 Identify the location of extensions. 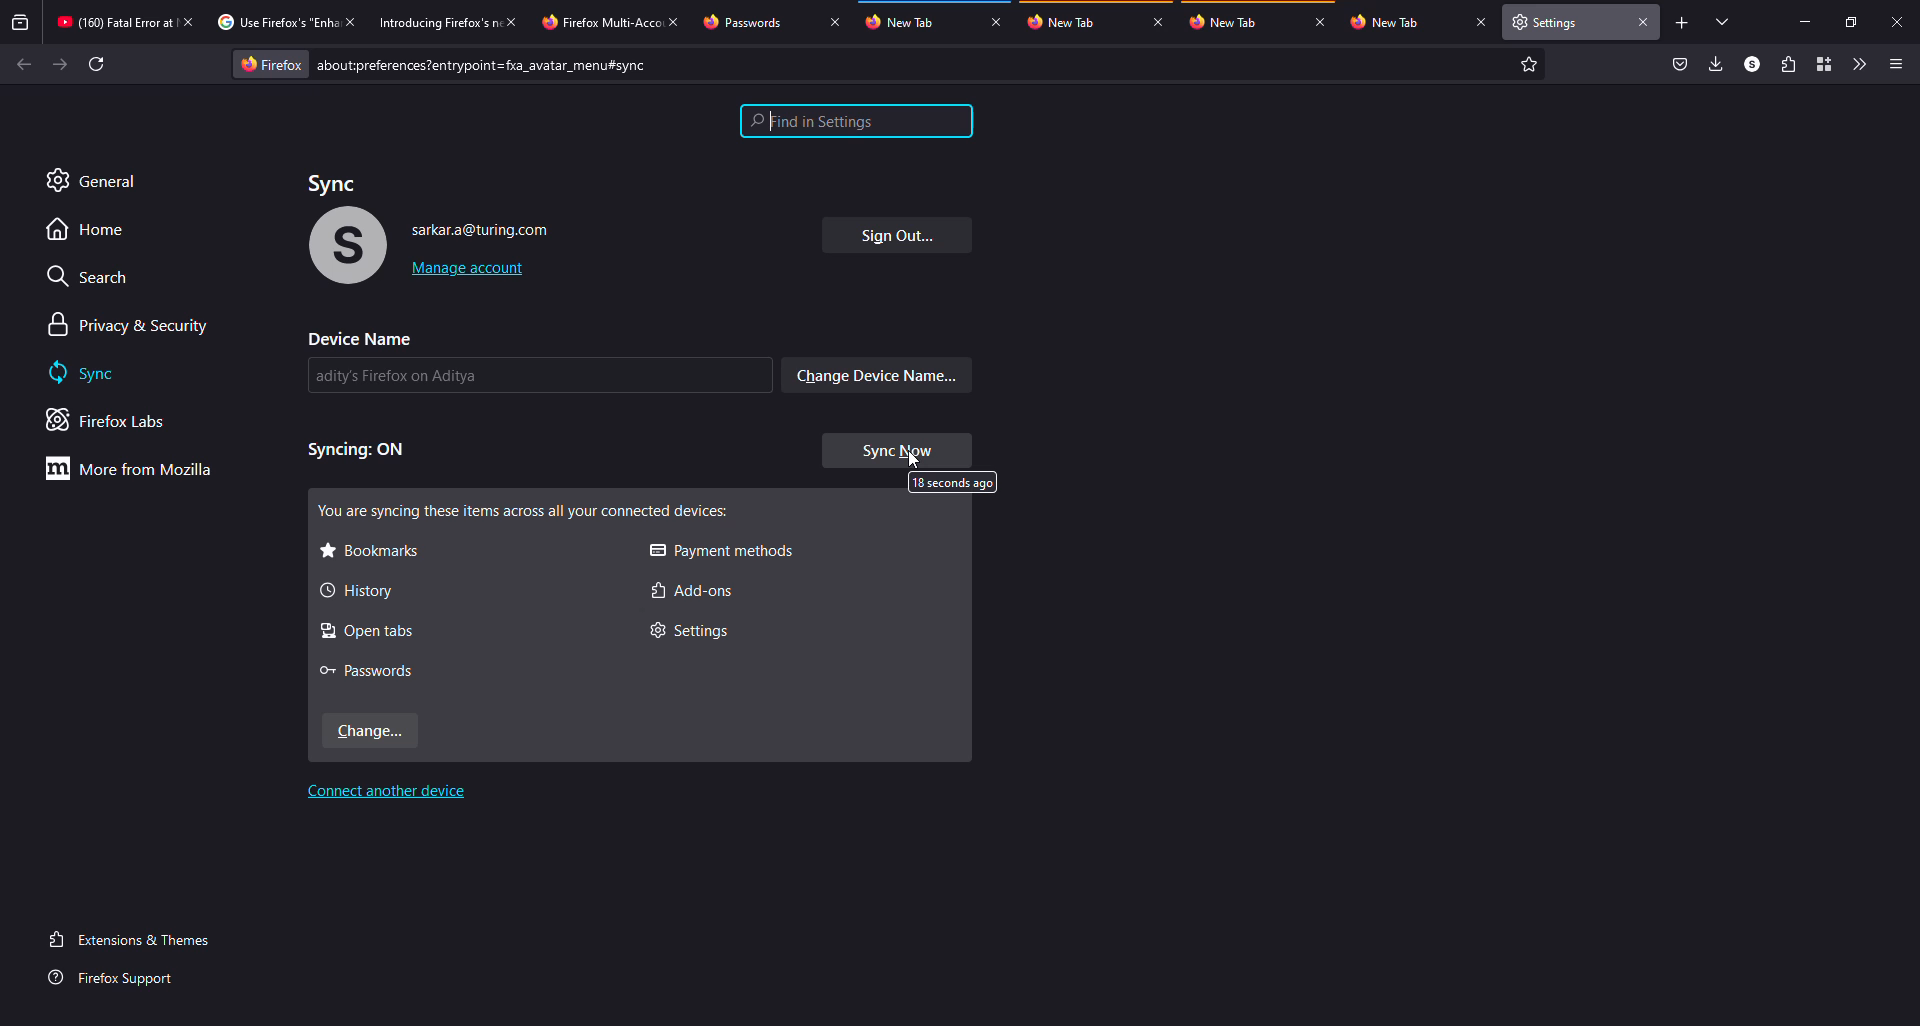
(1787, 63).